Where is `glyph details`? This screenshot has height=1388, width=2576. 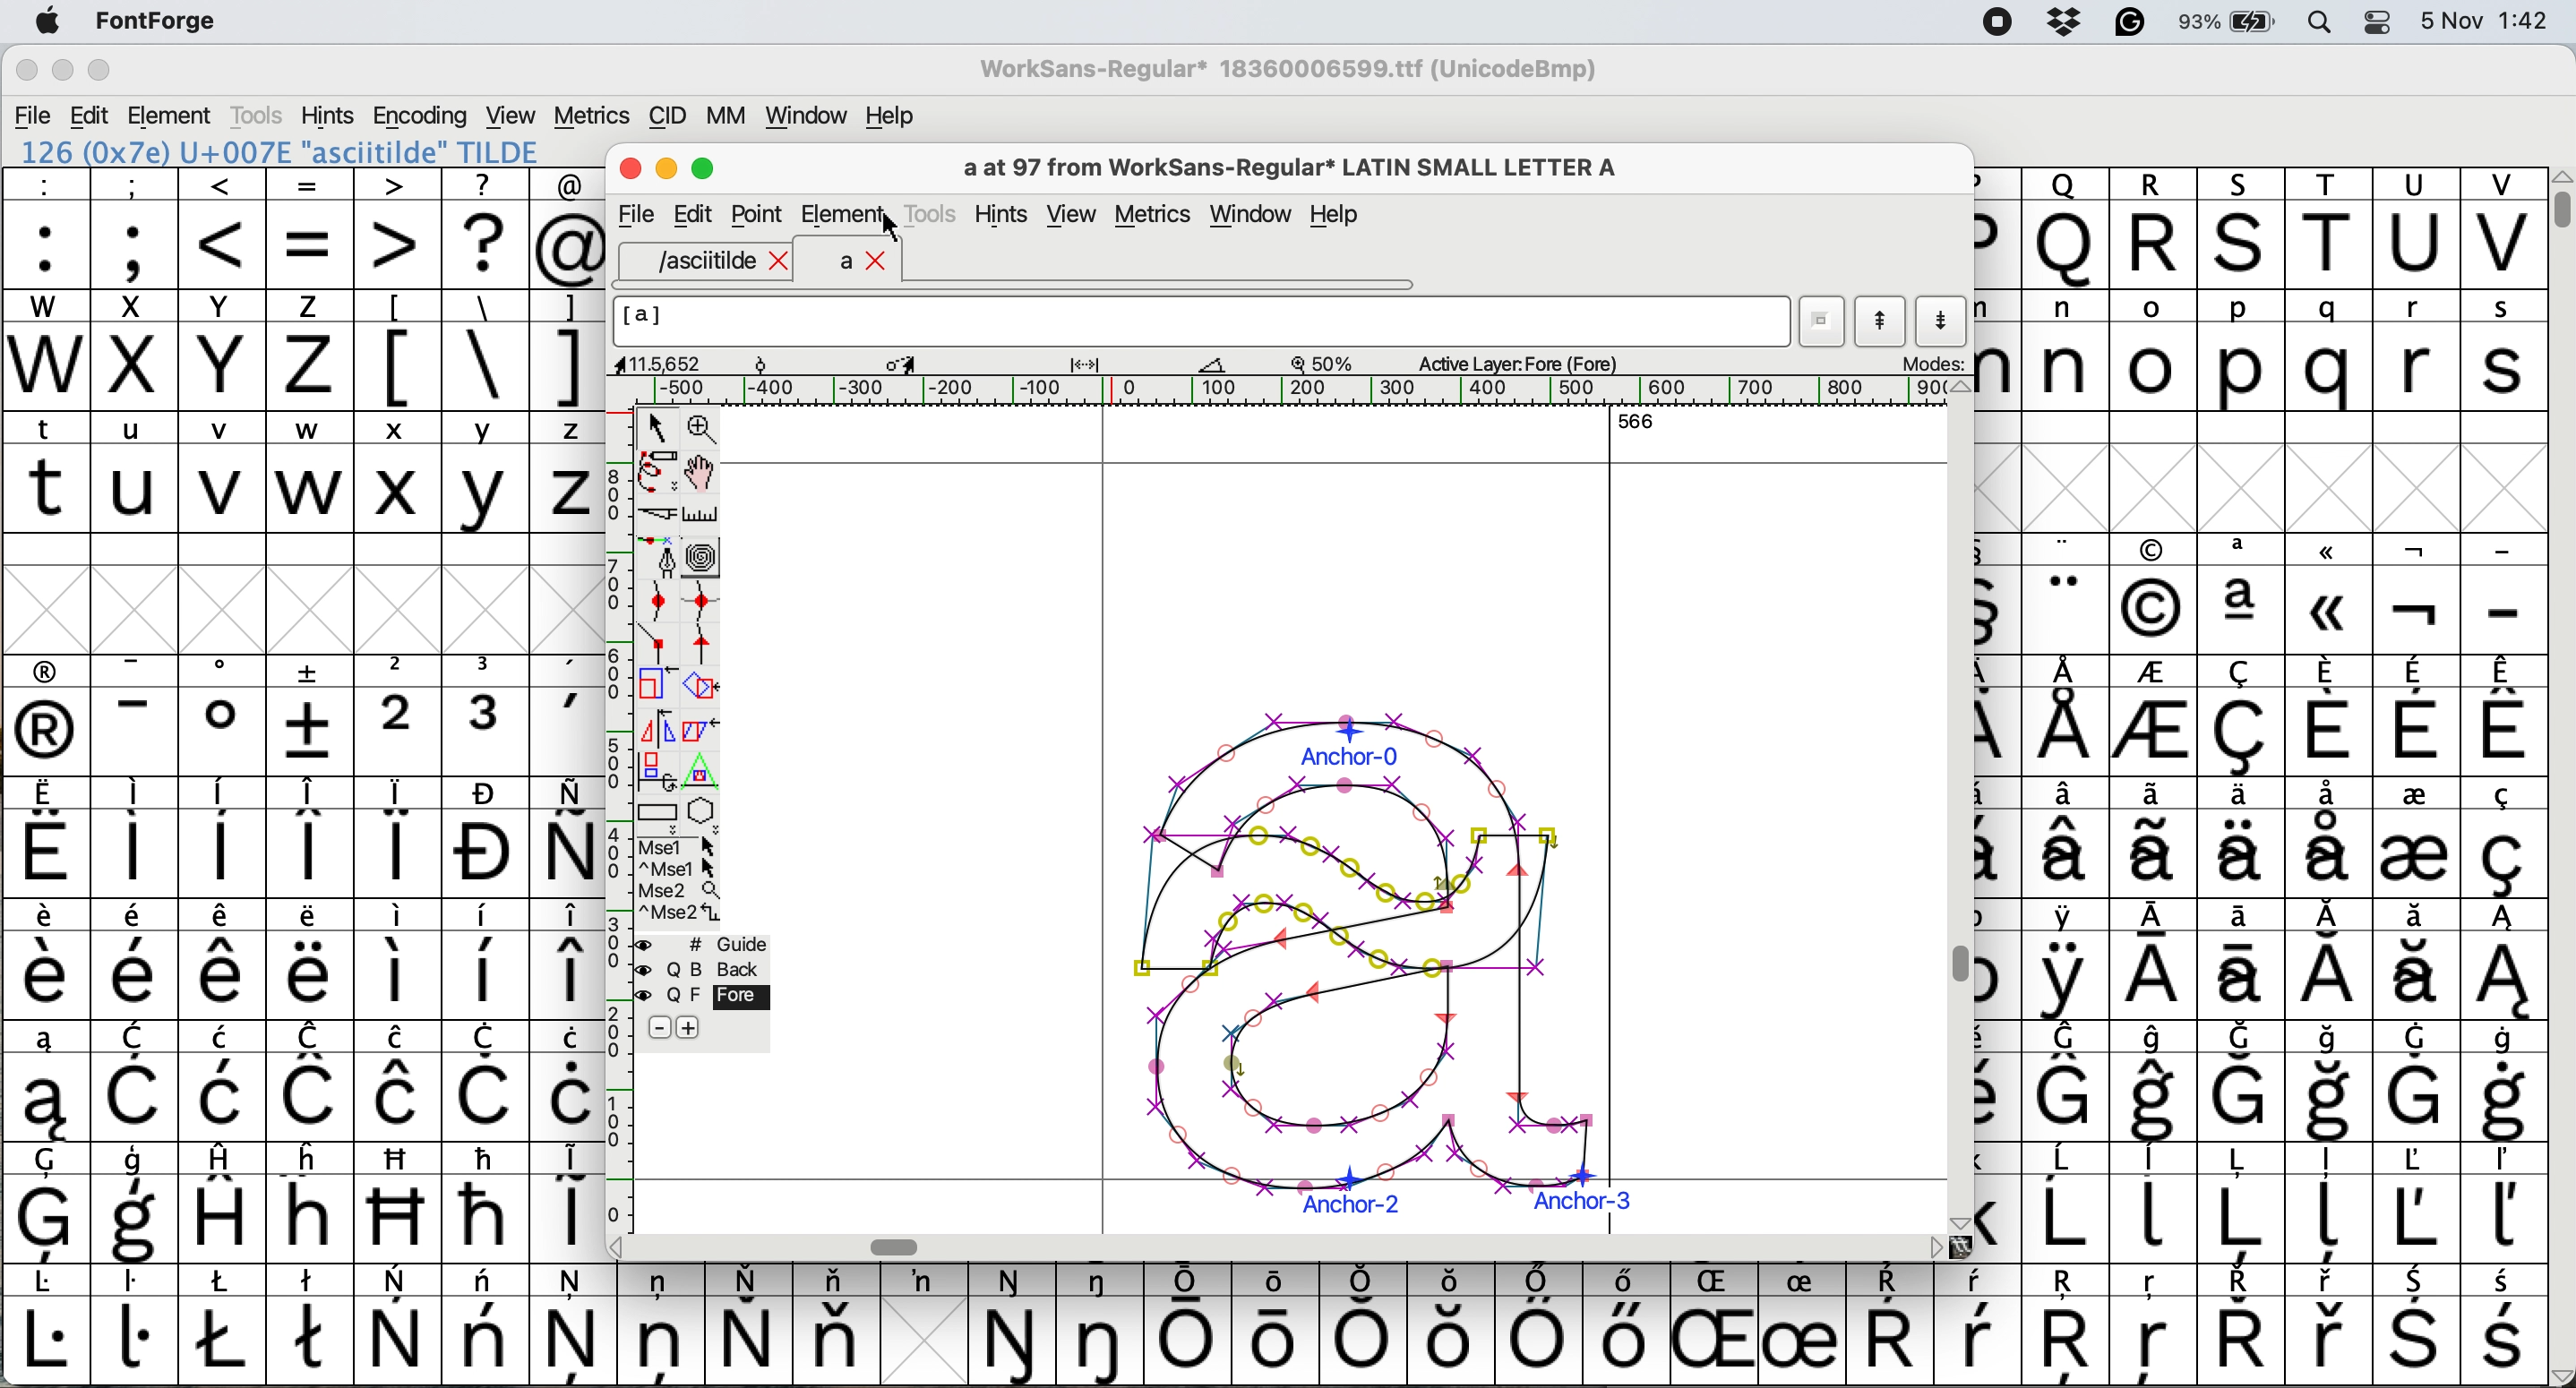
glyph details is located at coordinates (933, 362).